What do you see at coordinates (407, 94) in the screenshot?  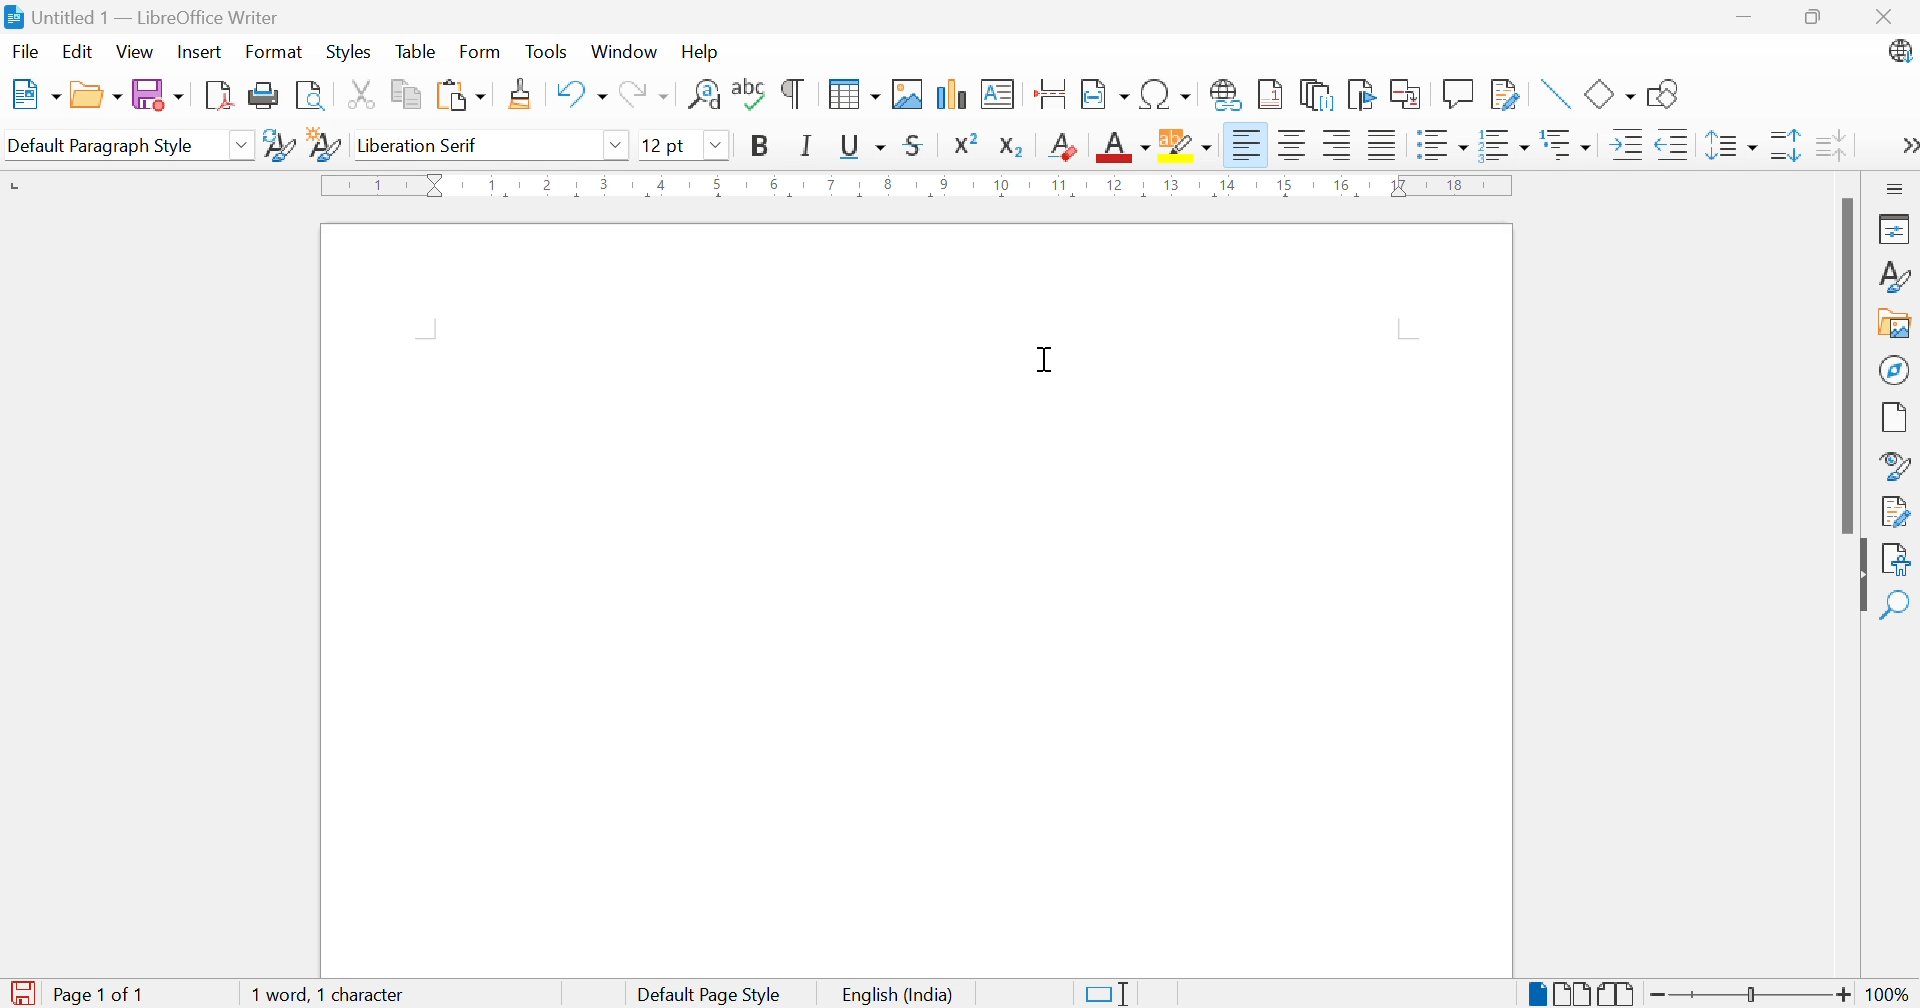 I see `Copy` at bounding box center [407, 94].